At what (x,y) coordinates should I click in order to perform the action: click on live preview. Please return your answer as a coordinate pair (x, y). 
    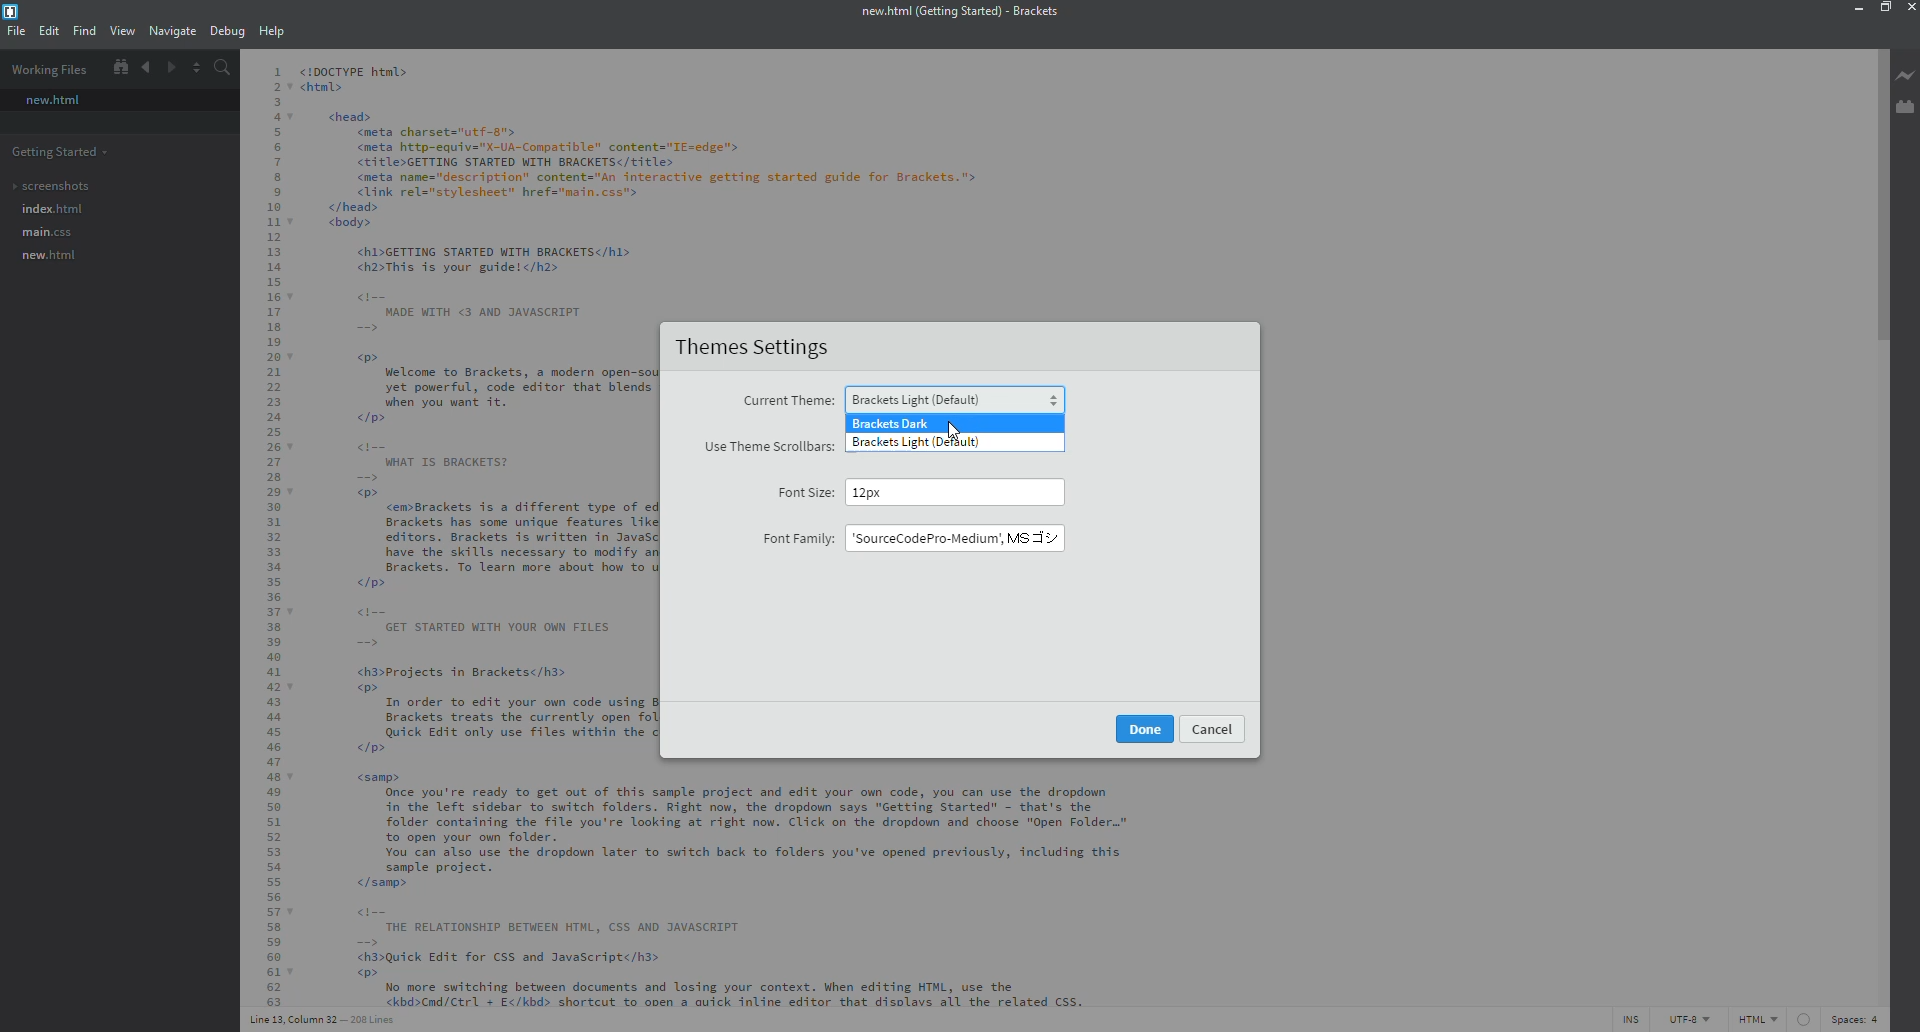
    Looking at the image, I should click on (1907, 74).